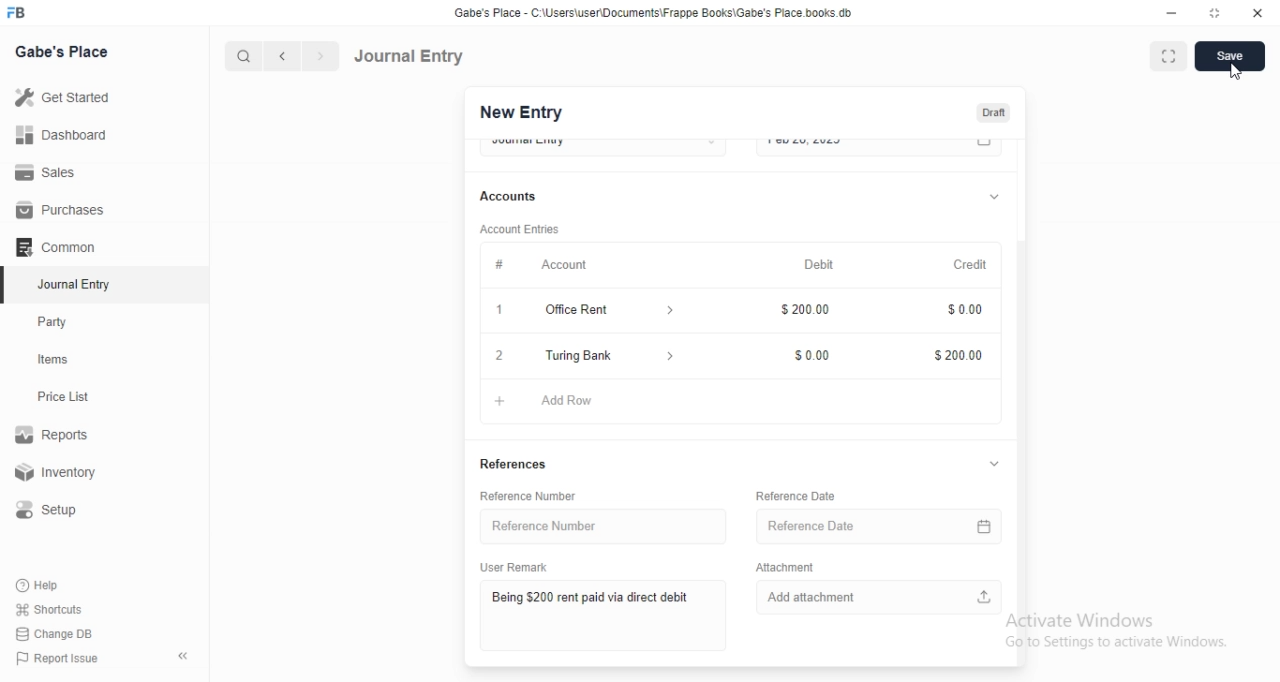 This screenshot has height=682, width=1280. I want to click on Dashboard, so click(59, 135).